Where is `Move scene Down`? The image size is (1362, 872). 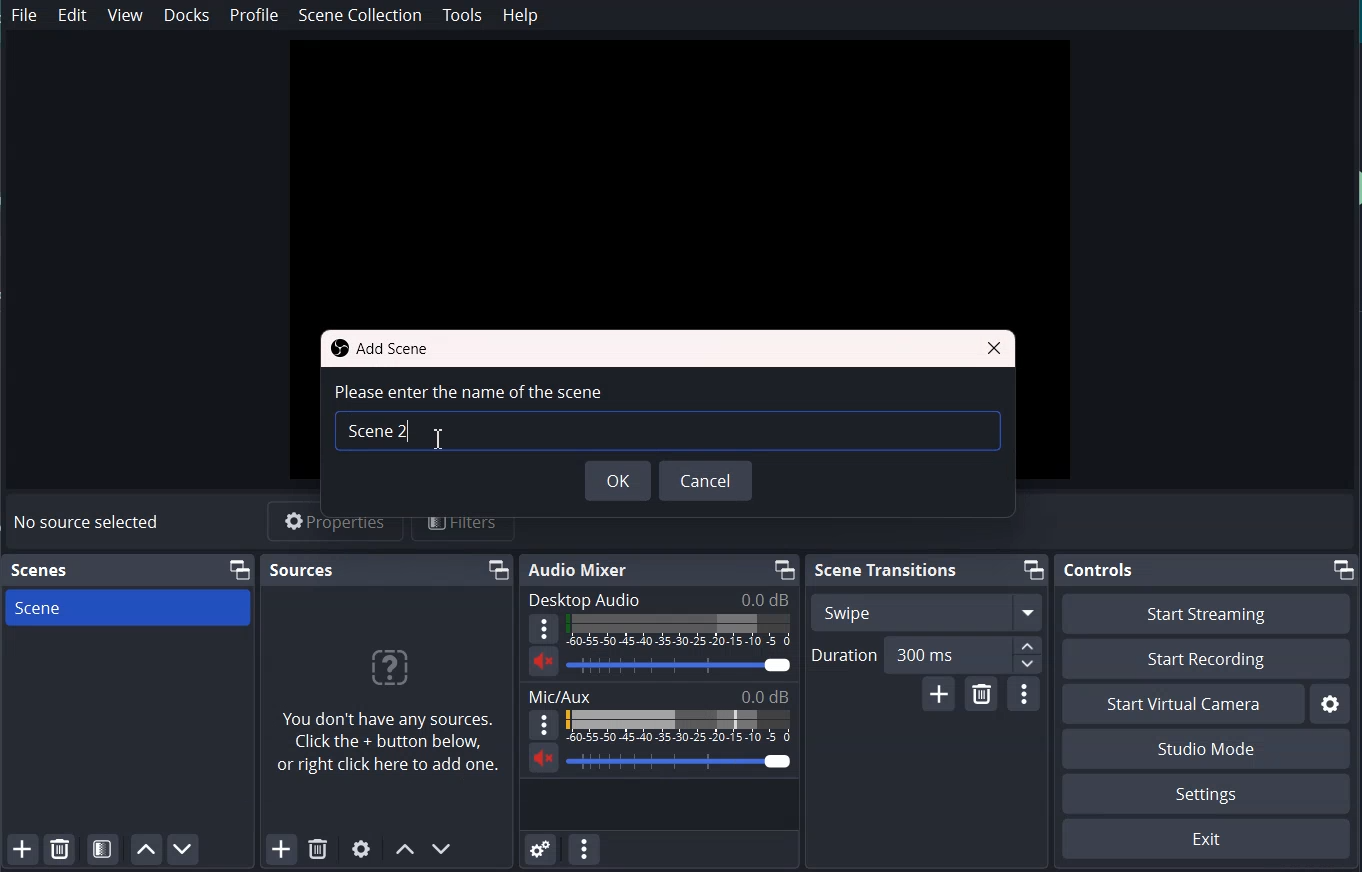 Move scene Down is located at coordinates (443, 849).